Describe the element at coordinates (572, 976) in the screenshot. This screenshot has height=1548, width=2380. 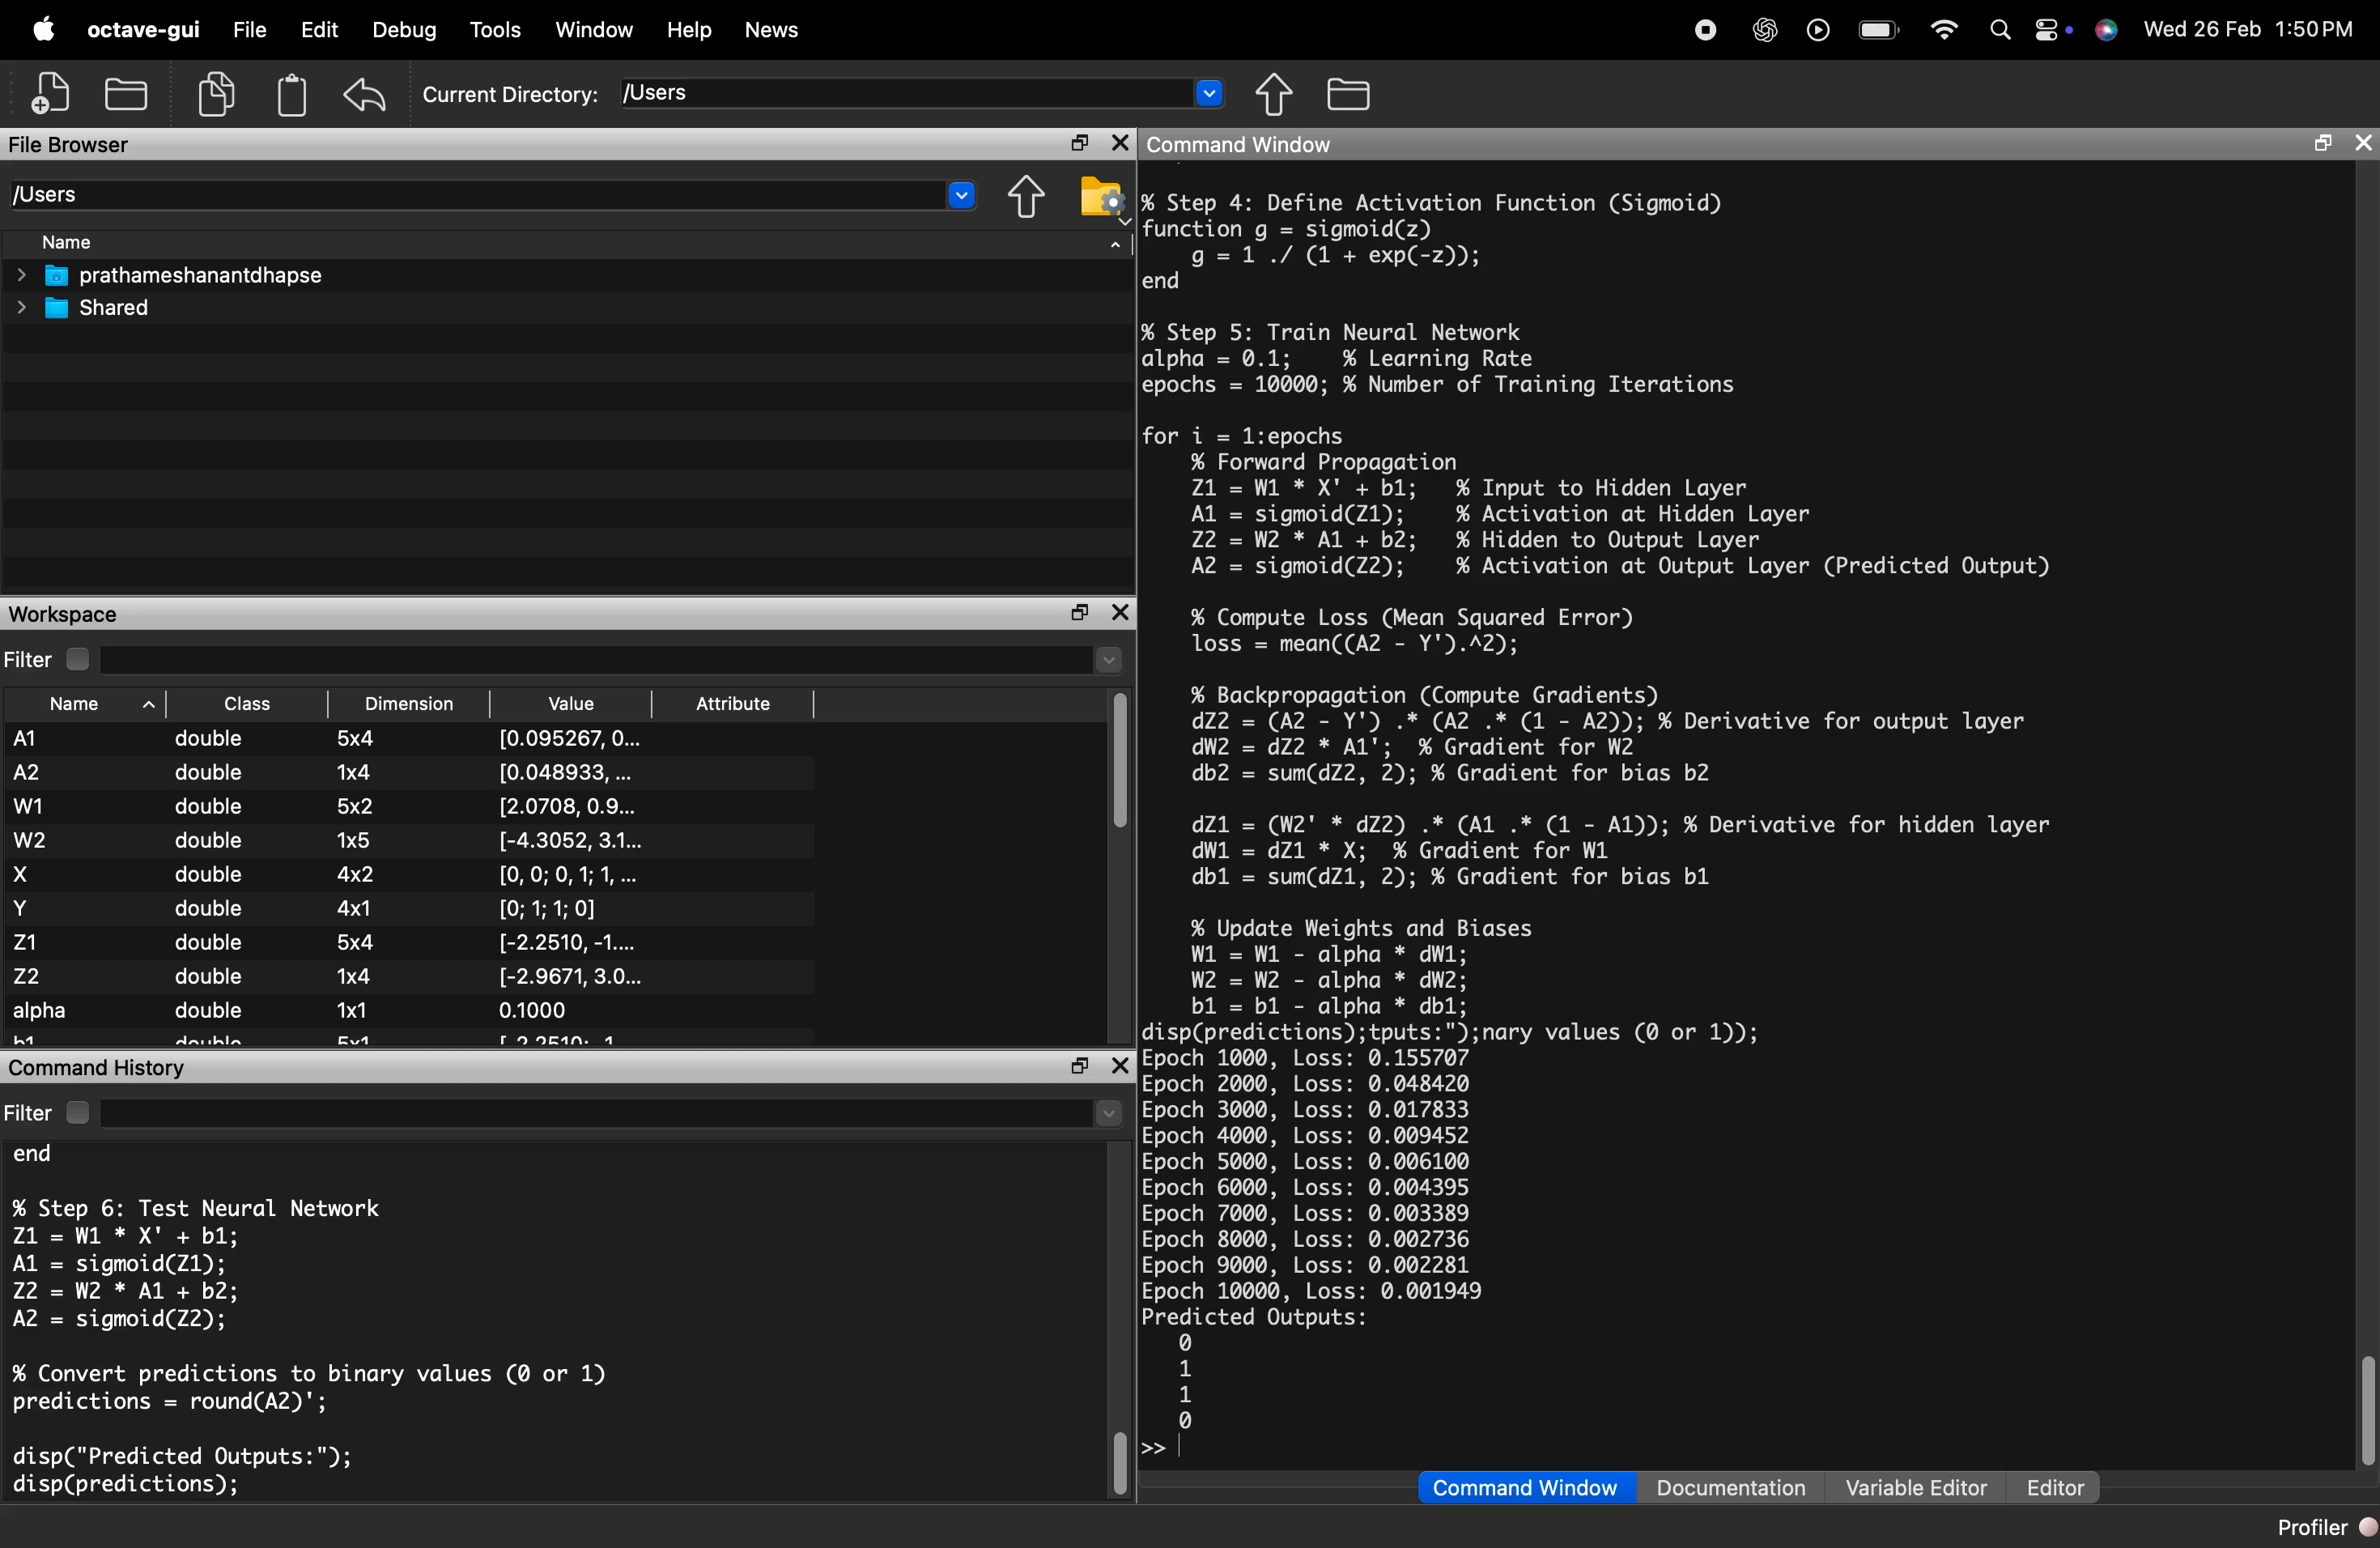
I see `[-2.9671, 3.0..` at that location.